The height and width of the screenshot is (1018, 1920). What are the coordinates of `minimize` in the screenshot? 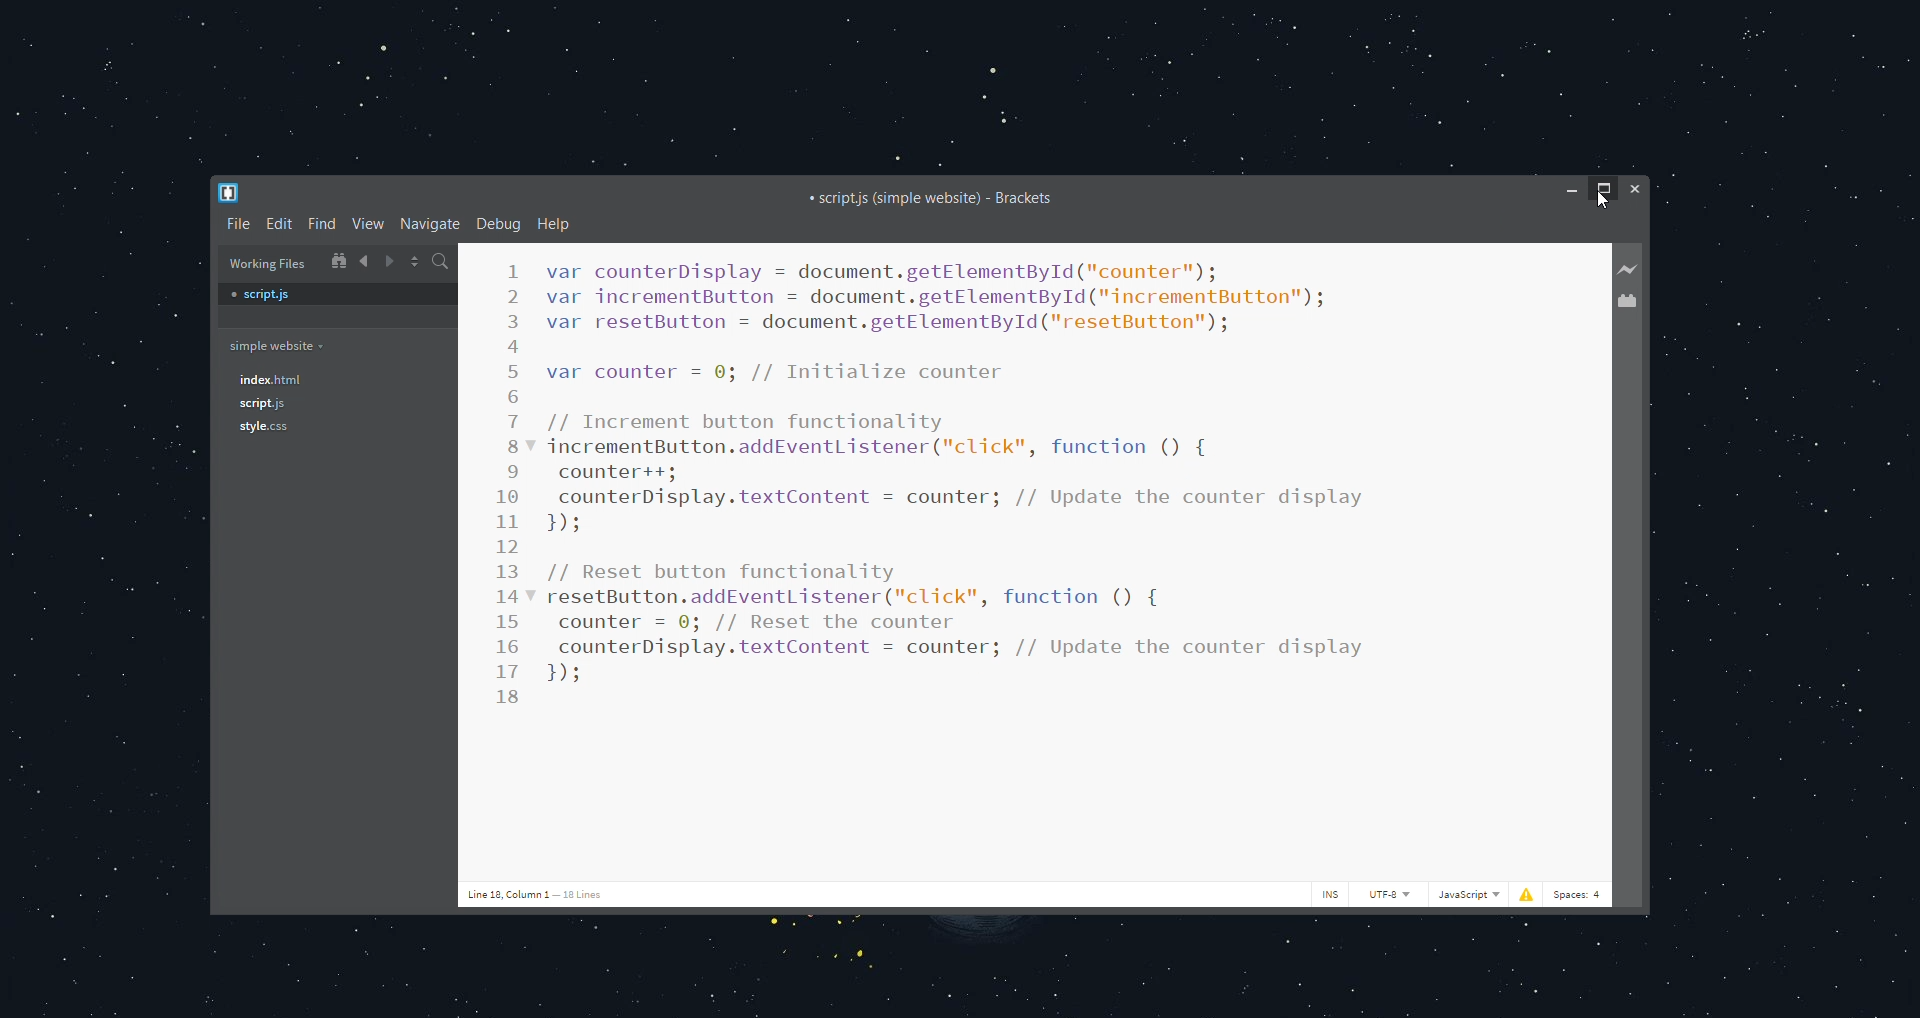 It's located at (1571, 191).